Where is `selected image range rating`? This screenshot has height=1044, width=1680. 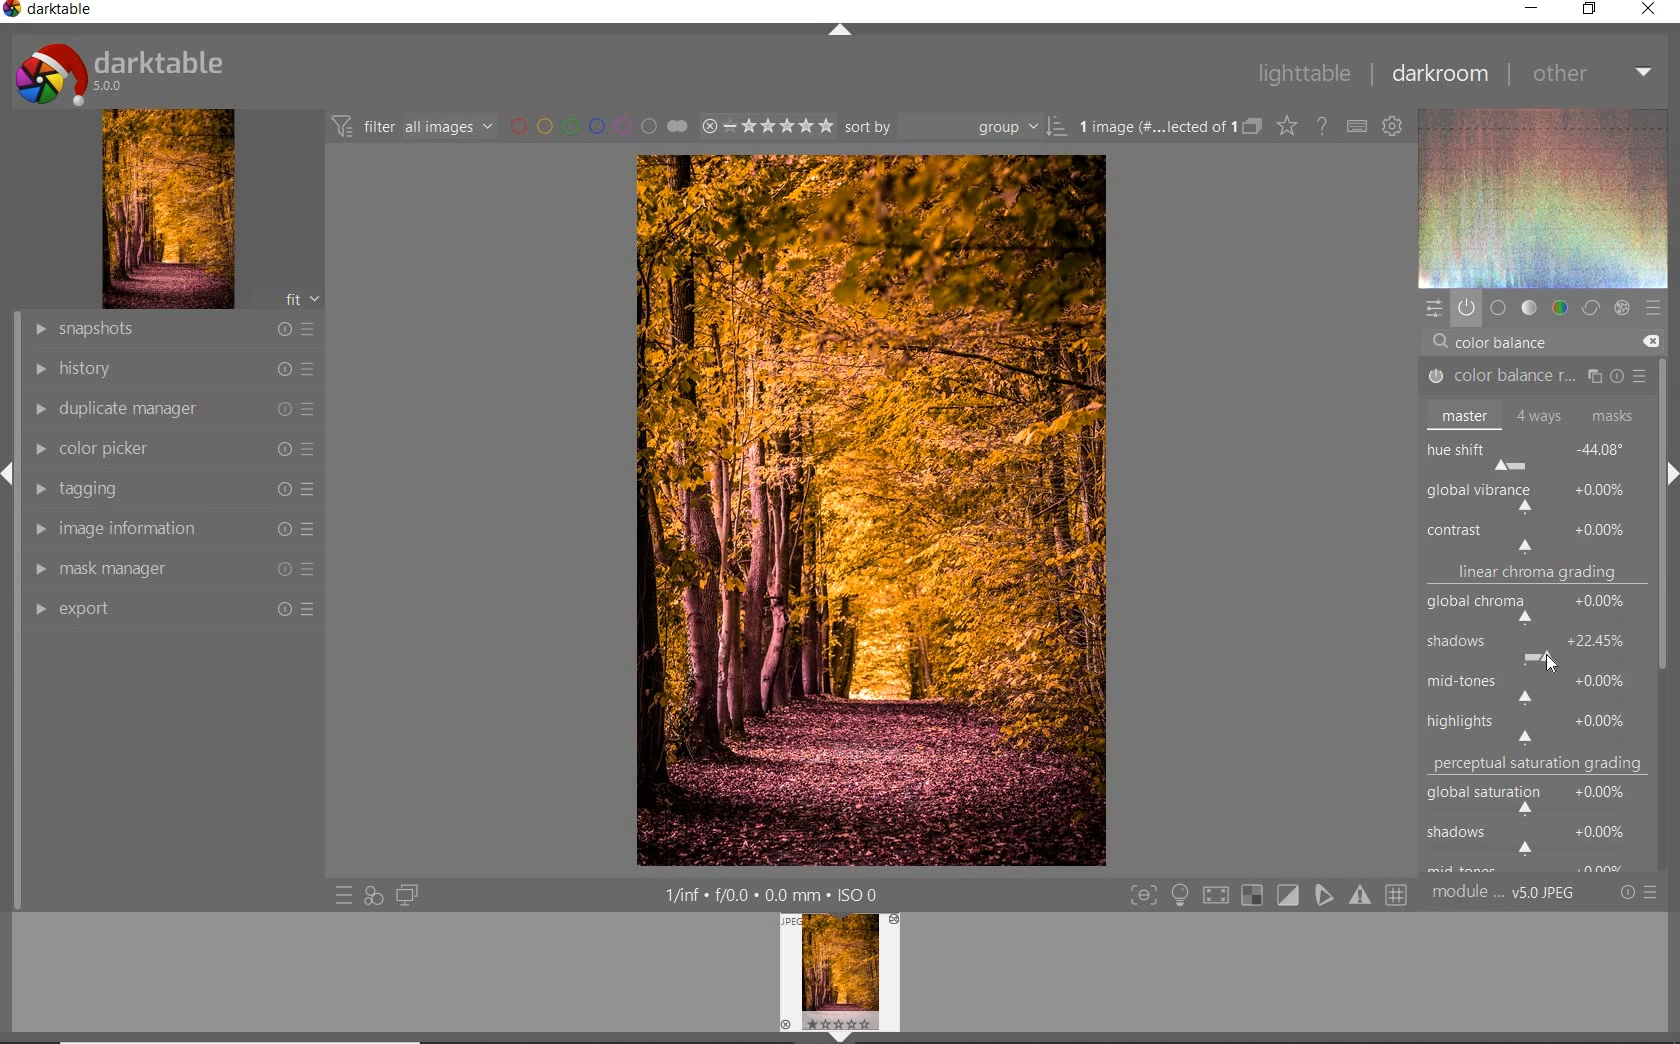 selected image range rating is located at coordinates (767, 127).